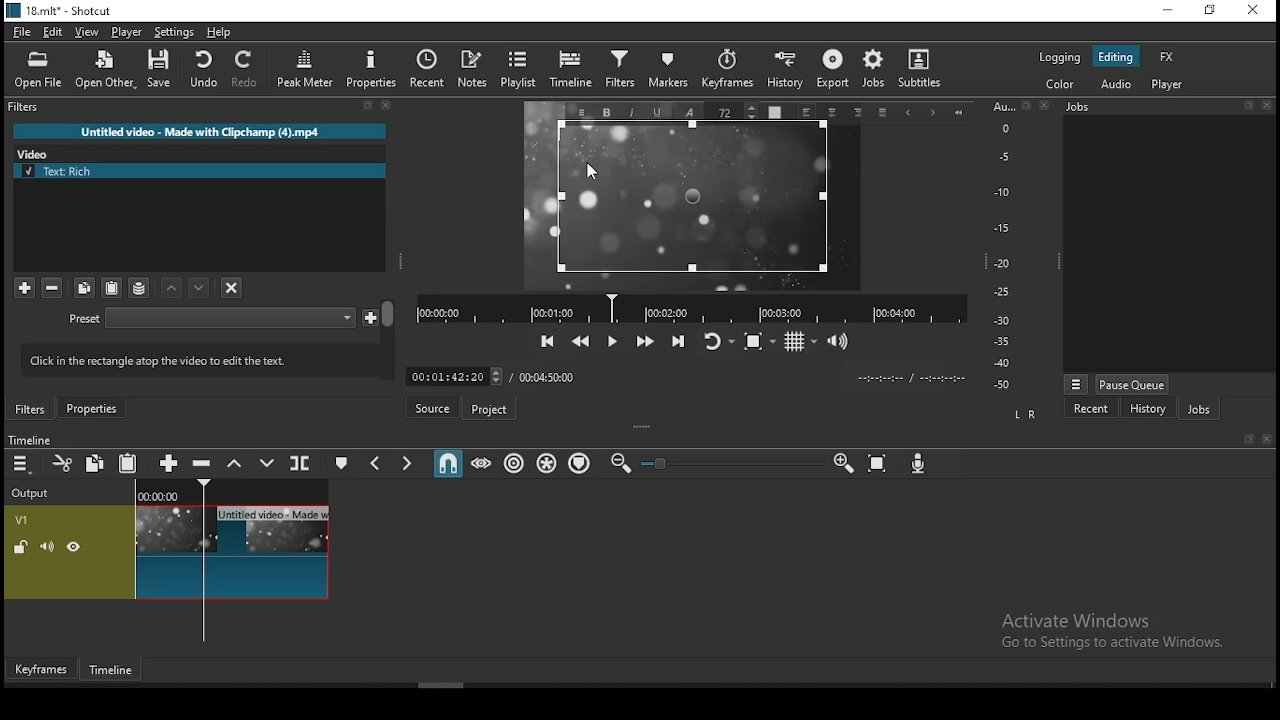 This screenshot has height=720, width=1280. I want to click on copy, so click(95, 462).